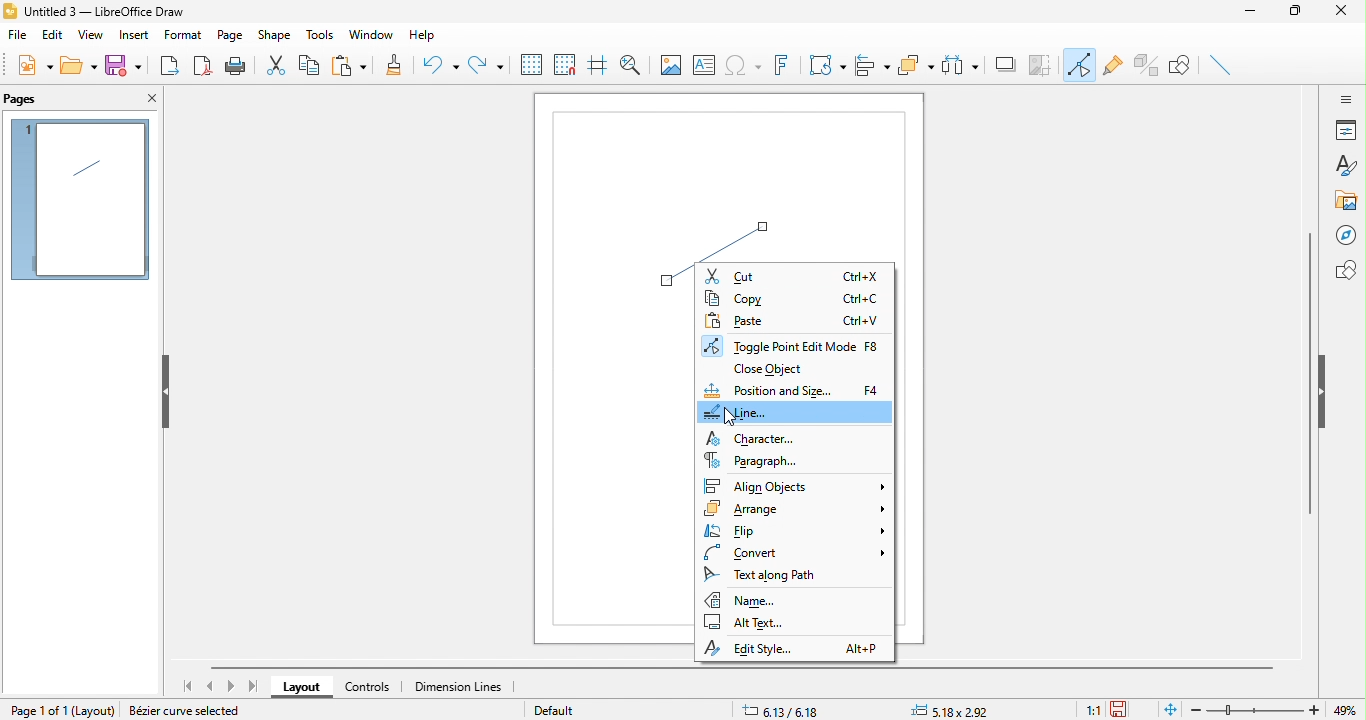 This screenshot has height=720, width=1366. Describe the element at coordinates (1309, 372) in the screenshot. I see `vertical scroll bar` at that location.